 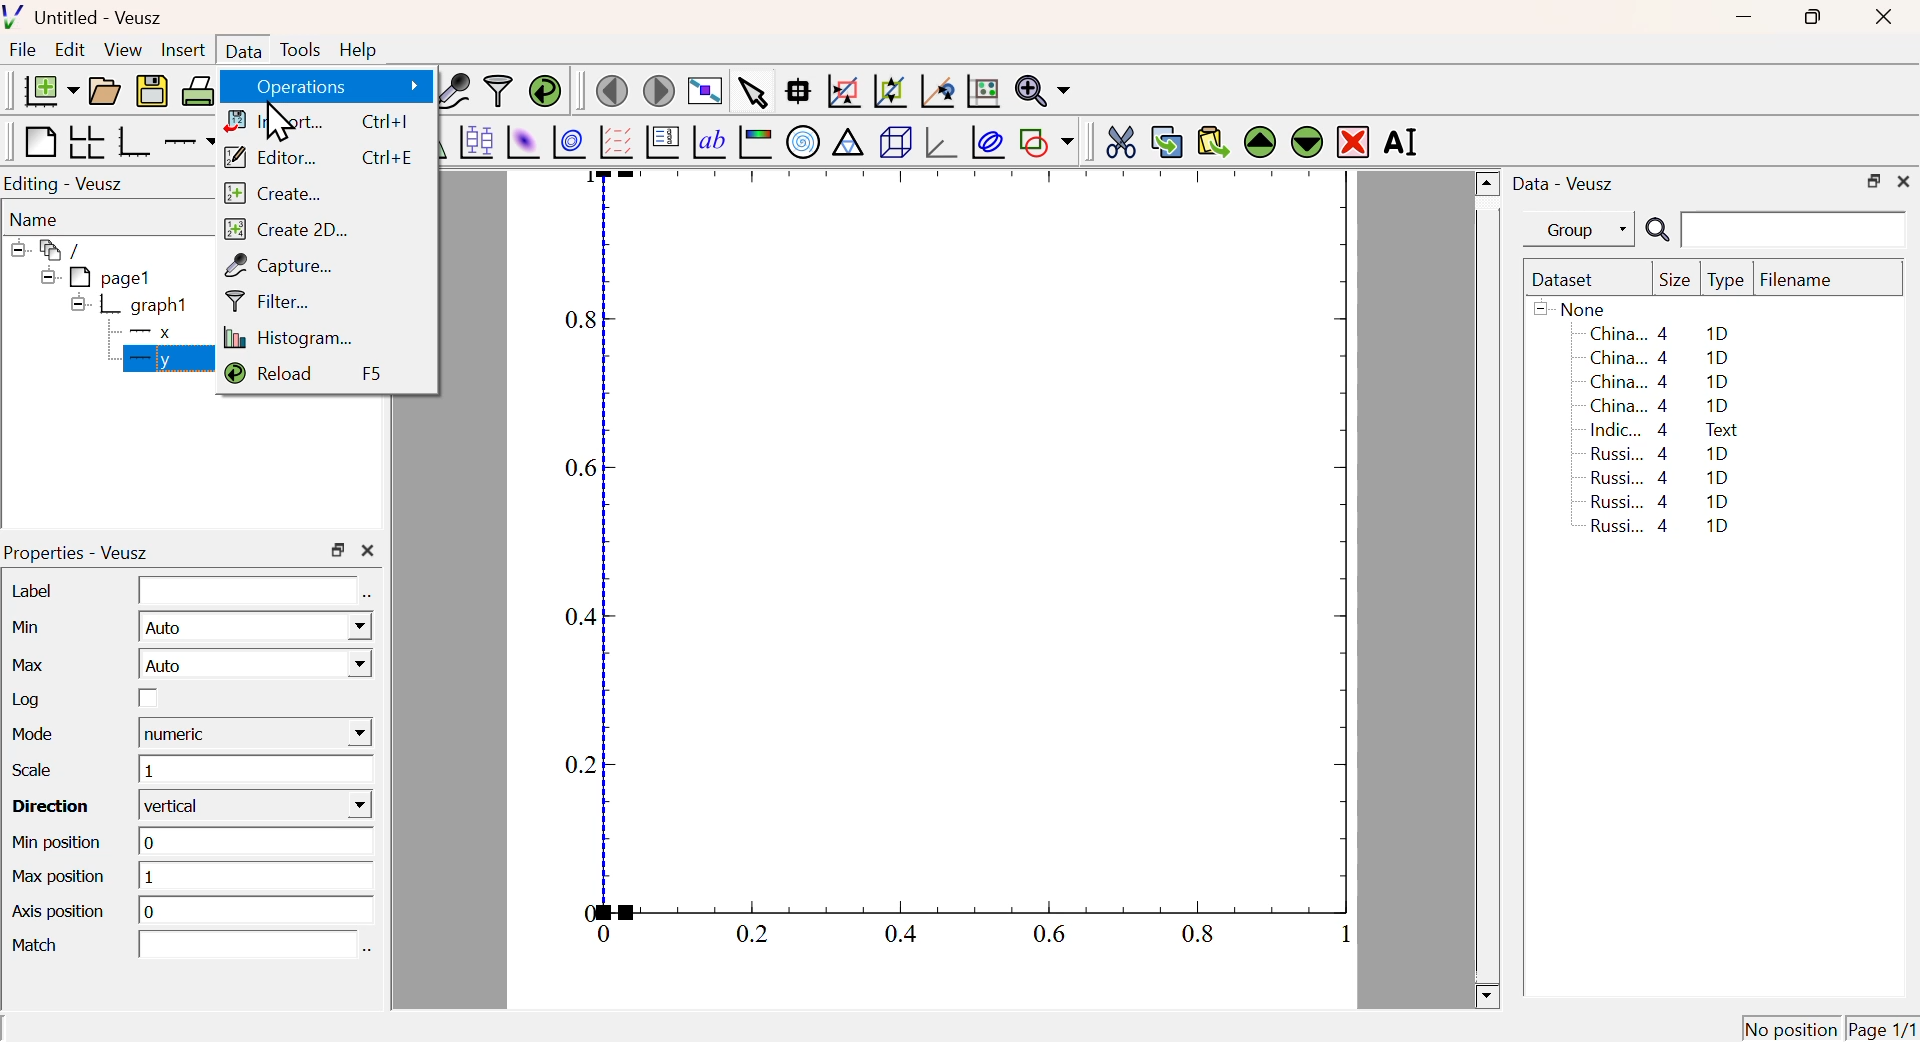 I want to click on China... 4 1D, so click(x=1662, y=383).